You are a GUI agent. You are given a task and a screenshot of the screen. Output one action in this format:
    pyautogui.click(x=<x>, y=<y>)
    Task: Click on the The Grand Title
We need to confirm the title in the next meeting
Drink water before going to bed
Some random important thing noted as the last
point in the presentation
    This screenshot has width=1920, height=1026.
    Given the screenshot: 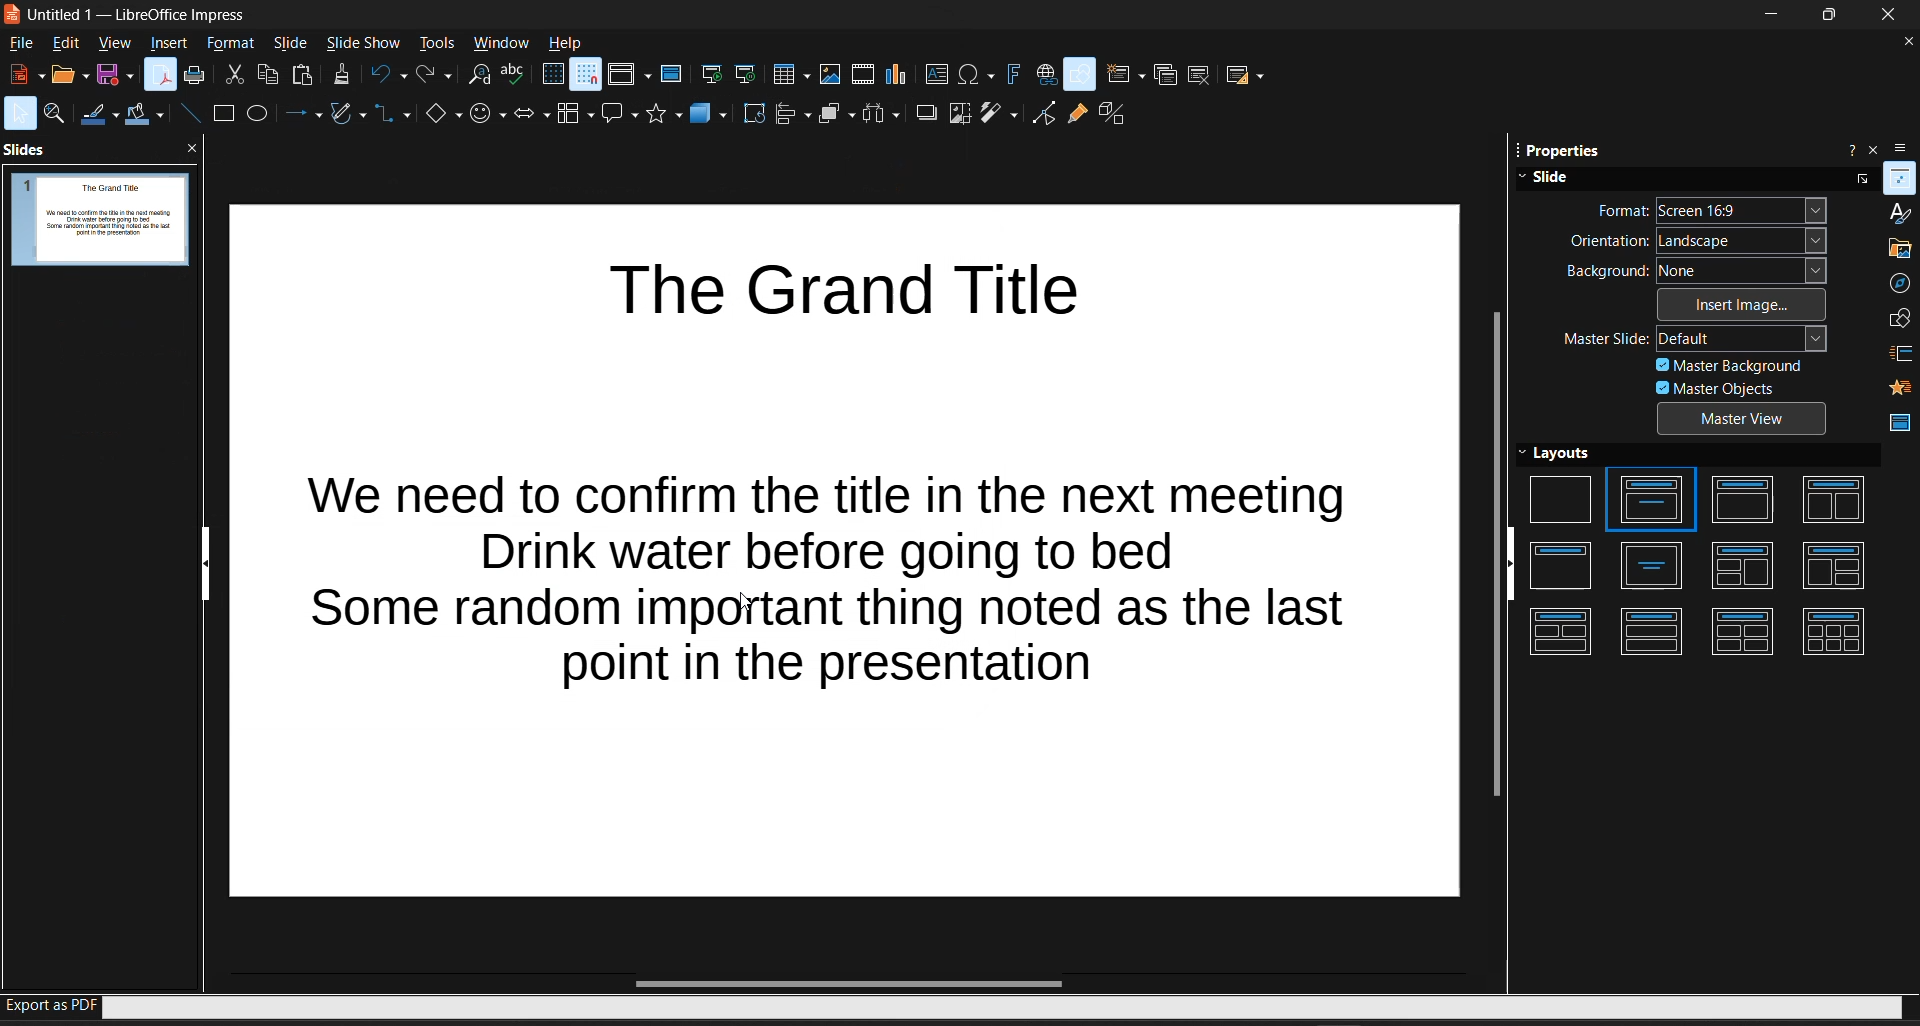 What is the action you would take?
    pyautogui.click(x=846, y=550)
    